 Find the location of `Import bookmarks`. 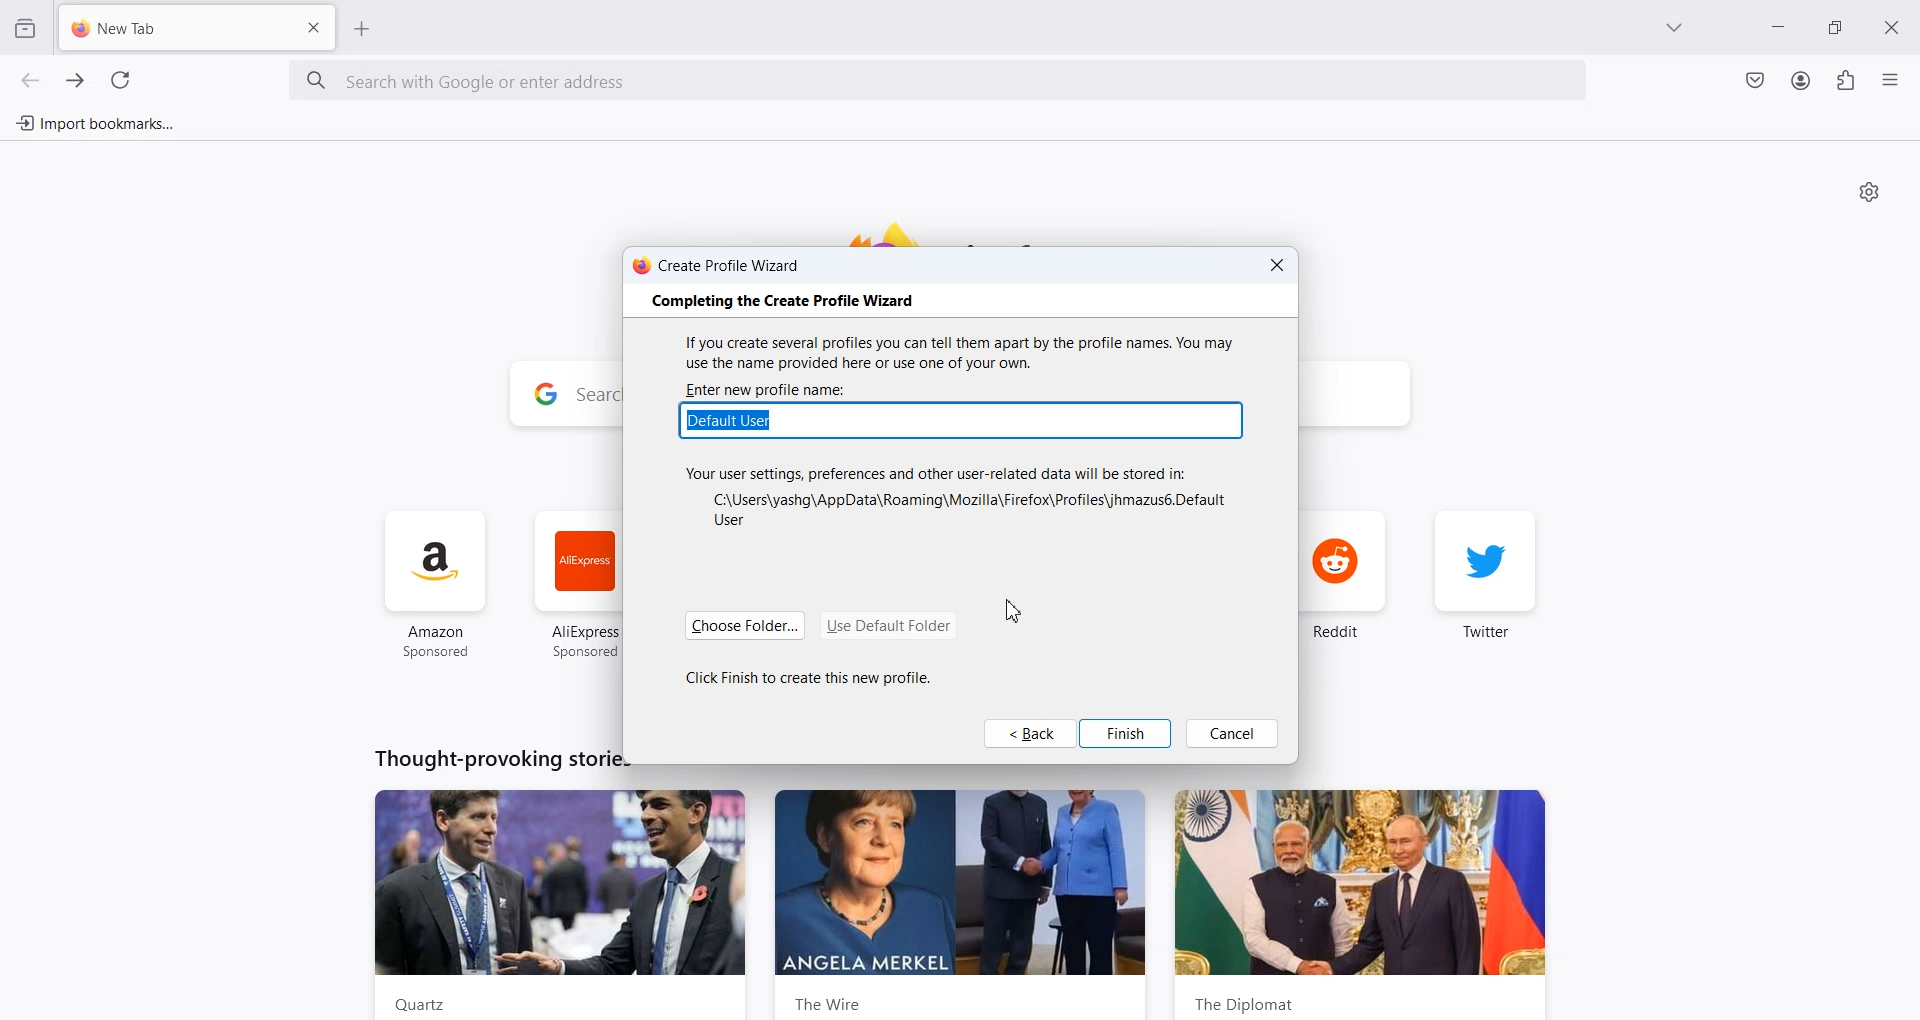

Import bookmarks is located at coordinates (95, 123).